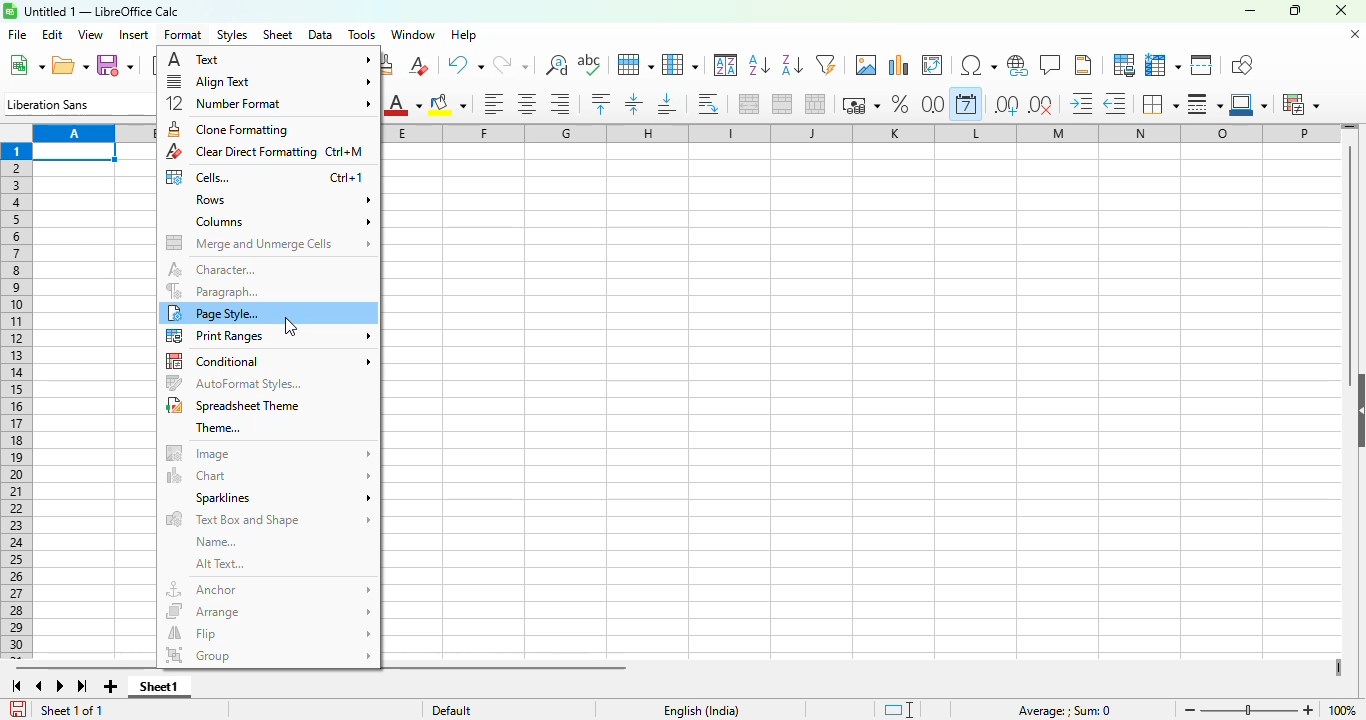 Image resolution: width=1366 pixels, height=720 pixels. Describe the element at coordinates (270, 243) in the screenshot. I see `merge and unmerge cells` at that location.